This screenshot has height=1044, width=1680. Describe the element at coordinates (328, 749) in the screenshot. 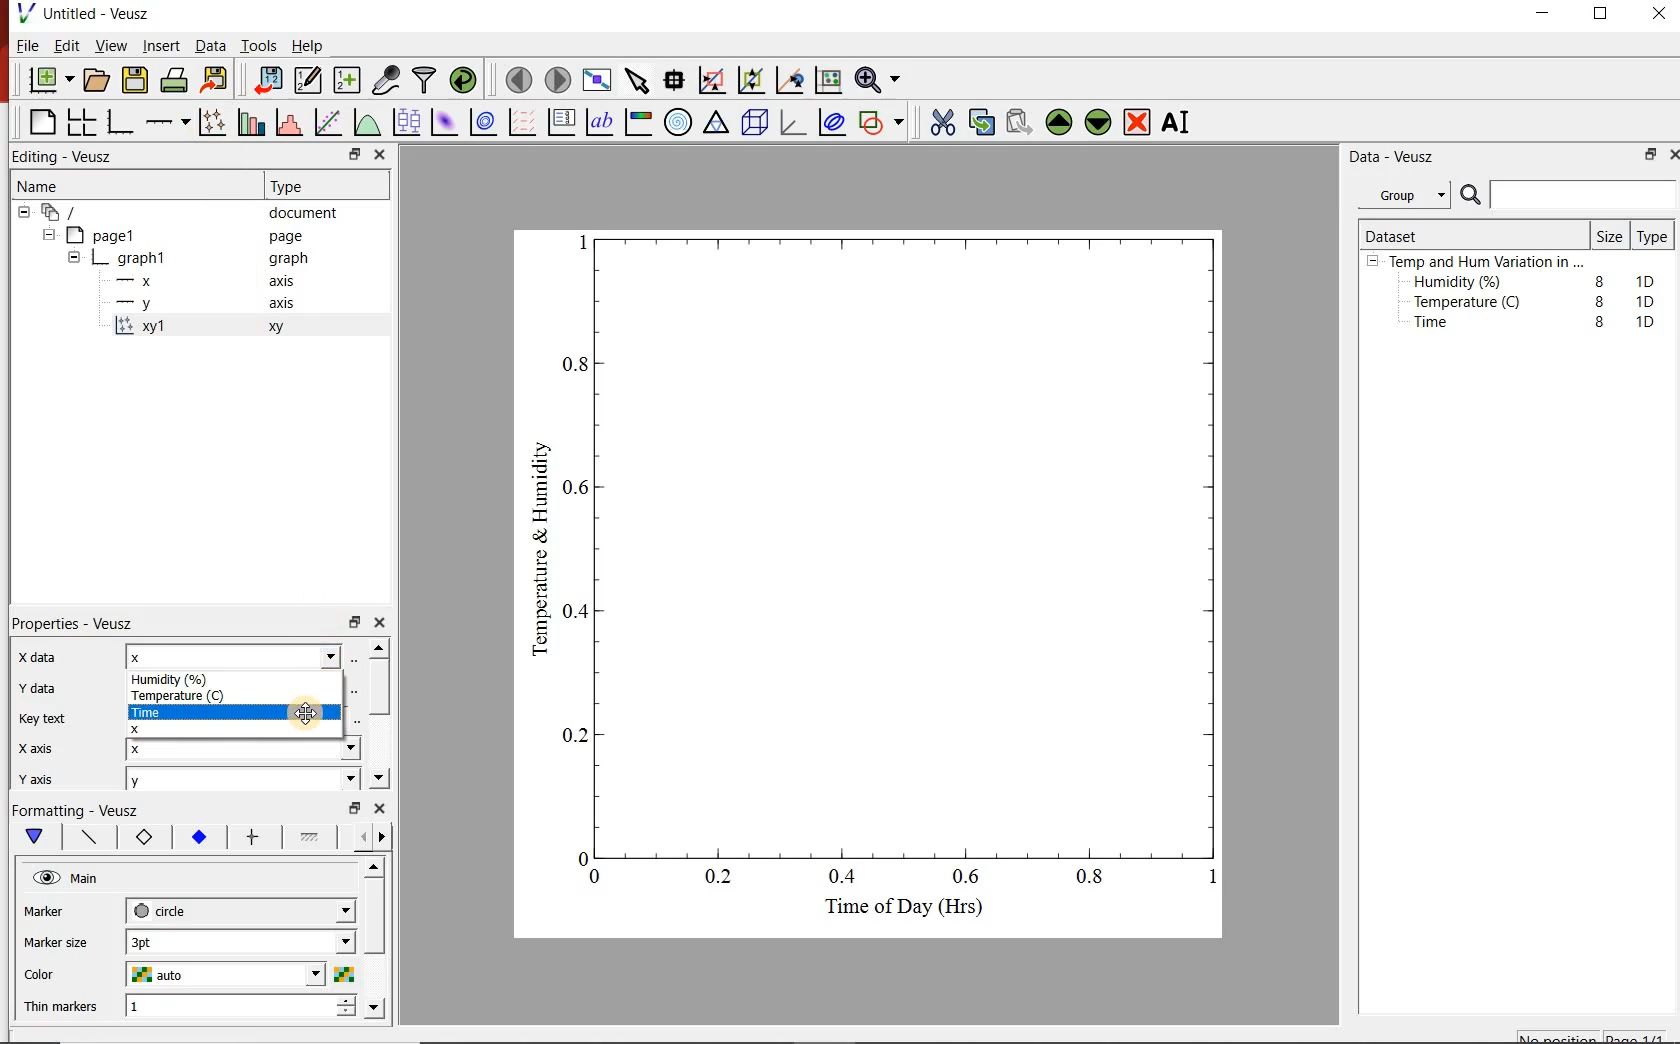

I see `x axis dropdown` at that location.